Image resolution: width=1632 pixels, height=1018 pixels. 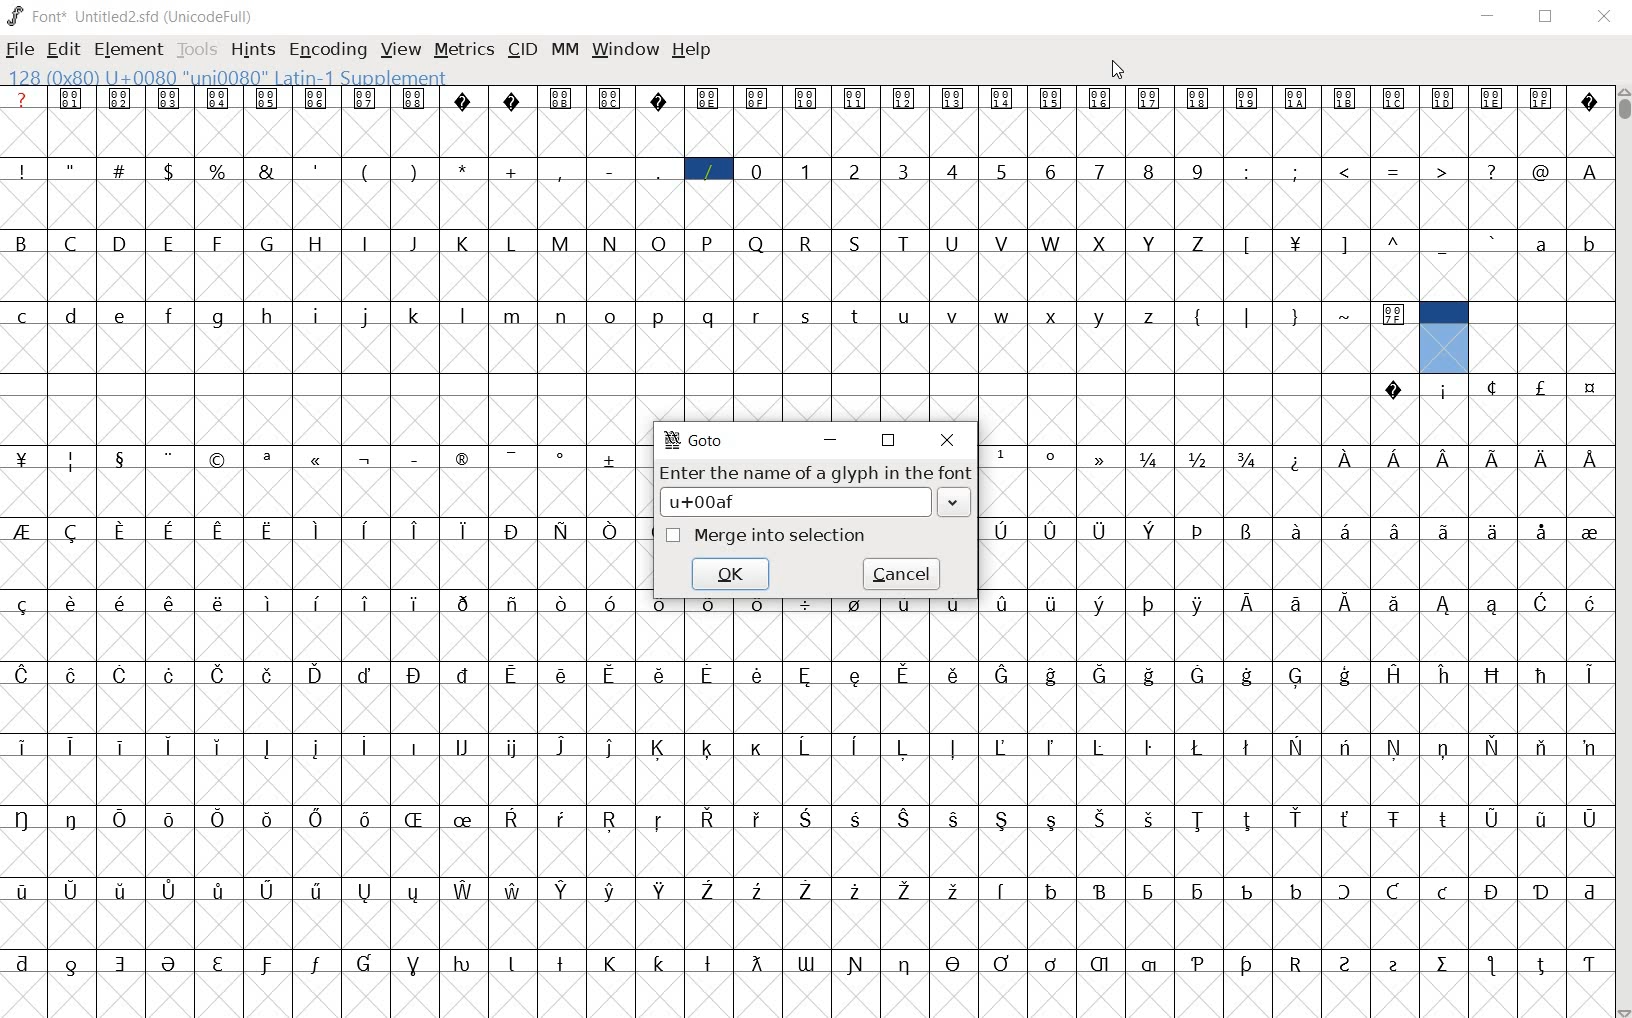 What do you see at coordinates (1442, 529) in the screenshot?
I see `Symbol` at bounding box center [1442, 529].